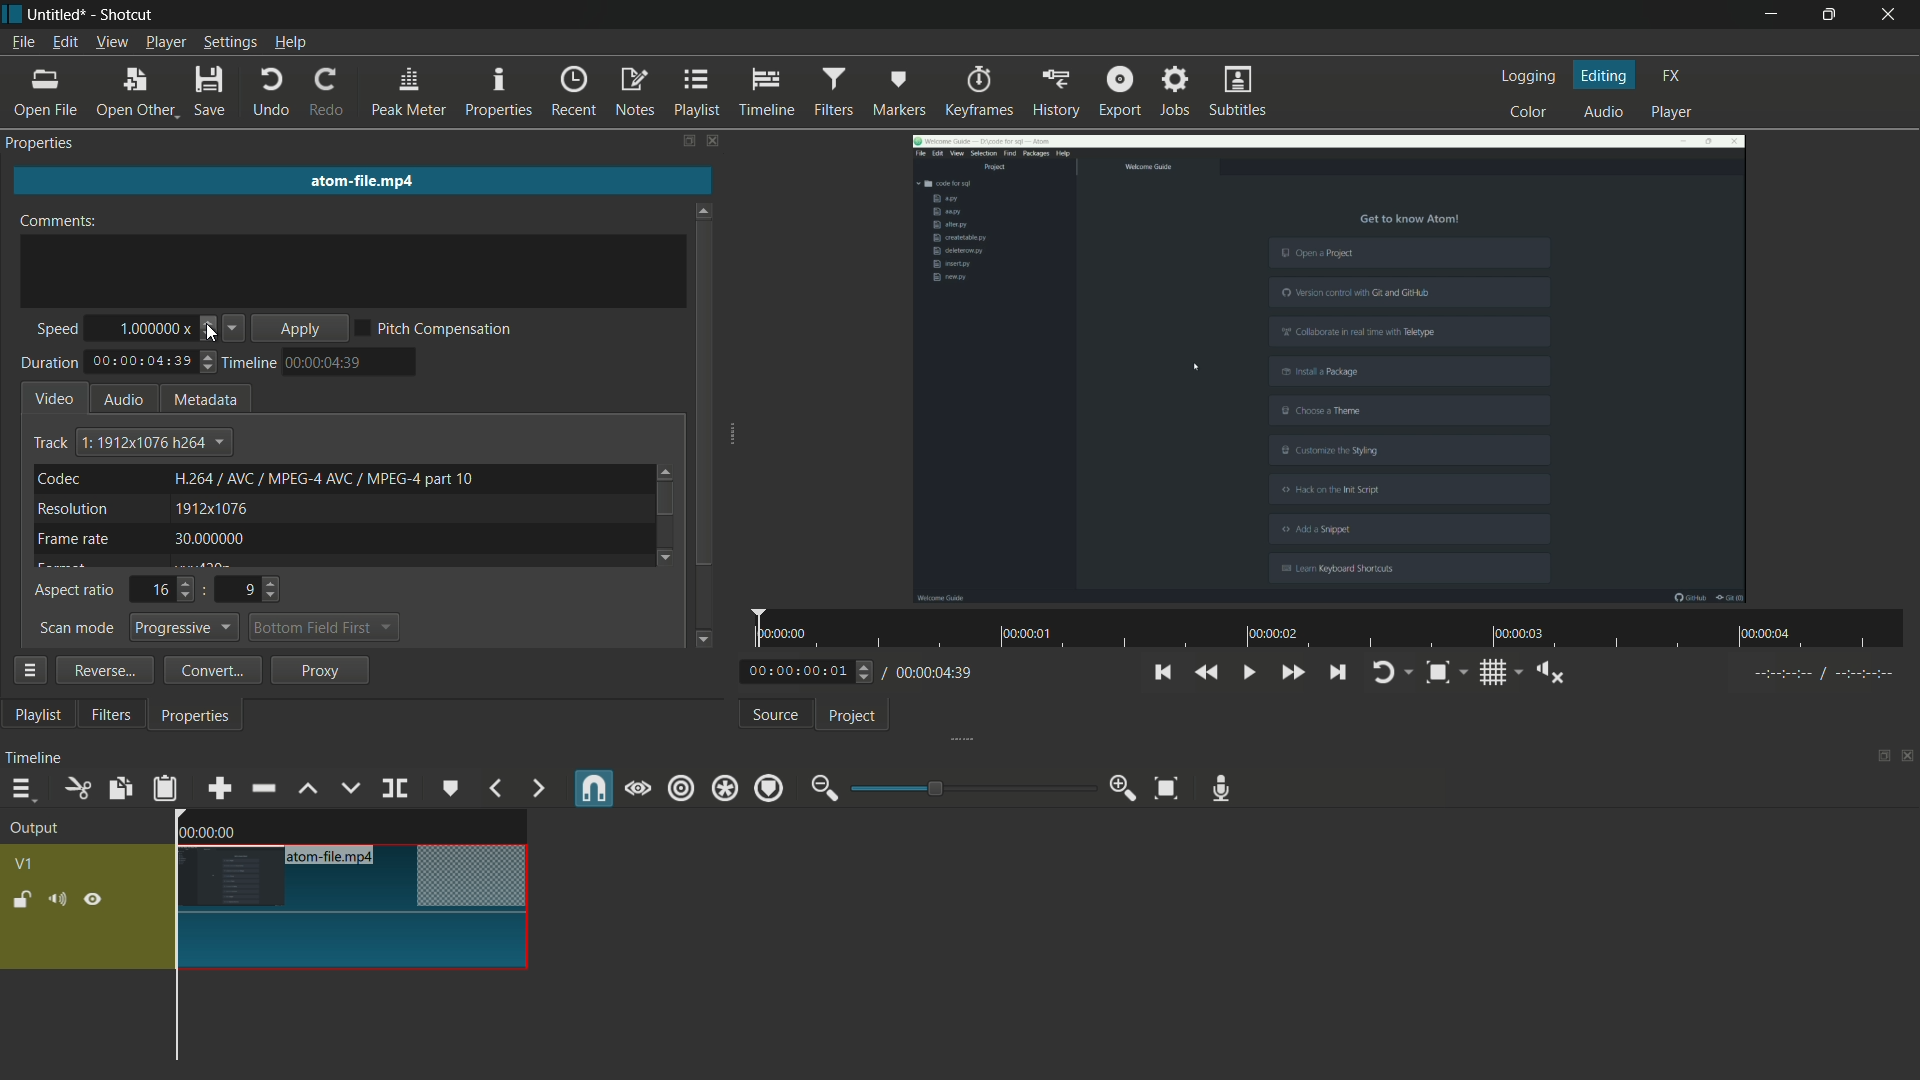 The image size is (1920, 1080). What do you see at coordinates (58, 15) in the screenshot?
I see `project name` at bounding box center [58, 15].